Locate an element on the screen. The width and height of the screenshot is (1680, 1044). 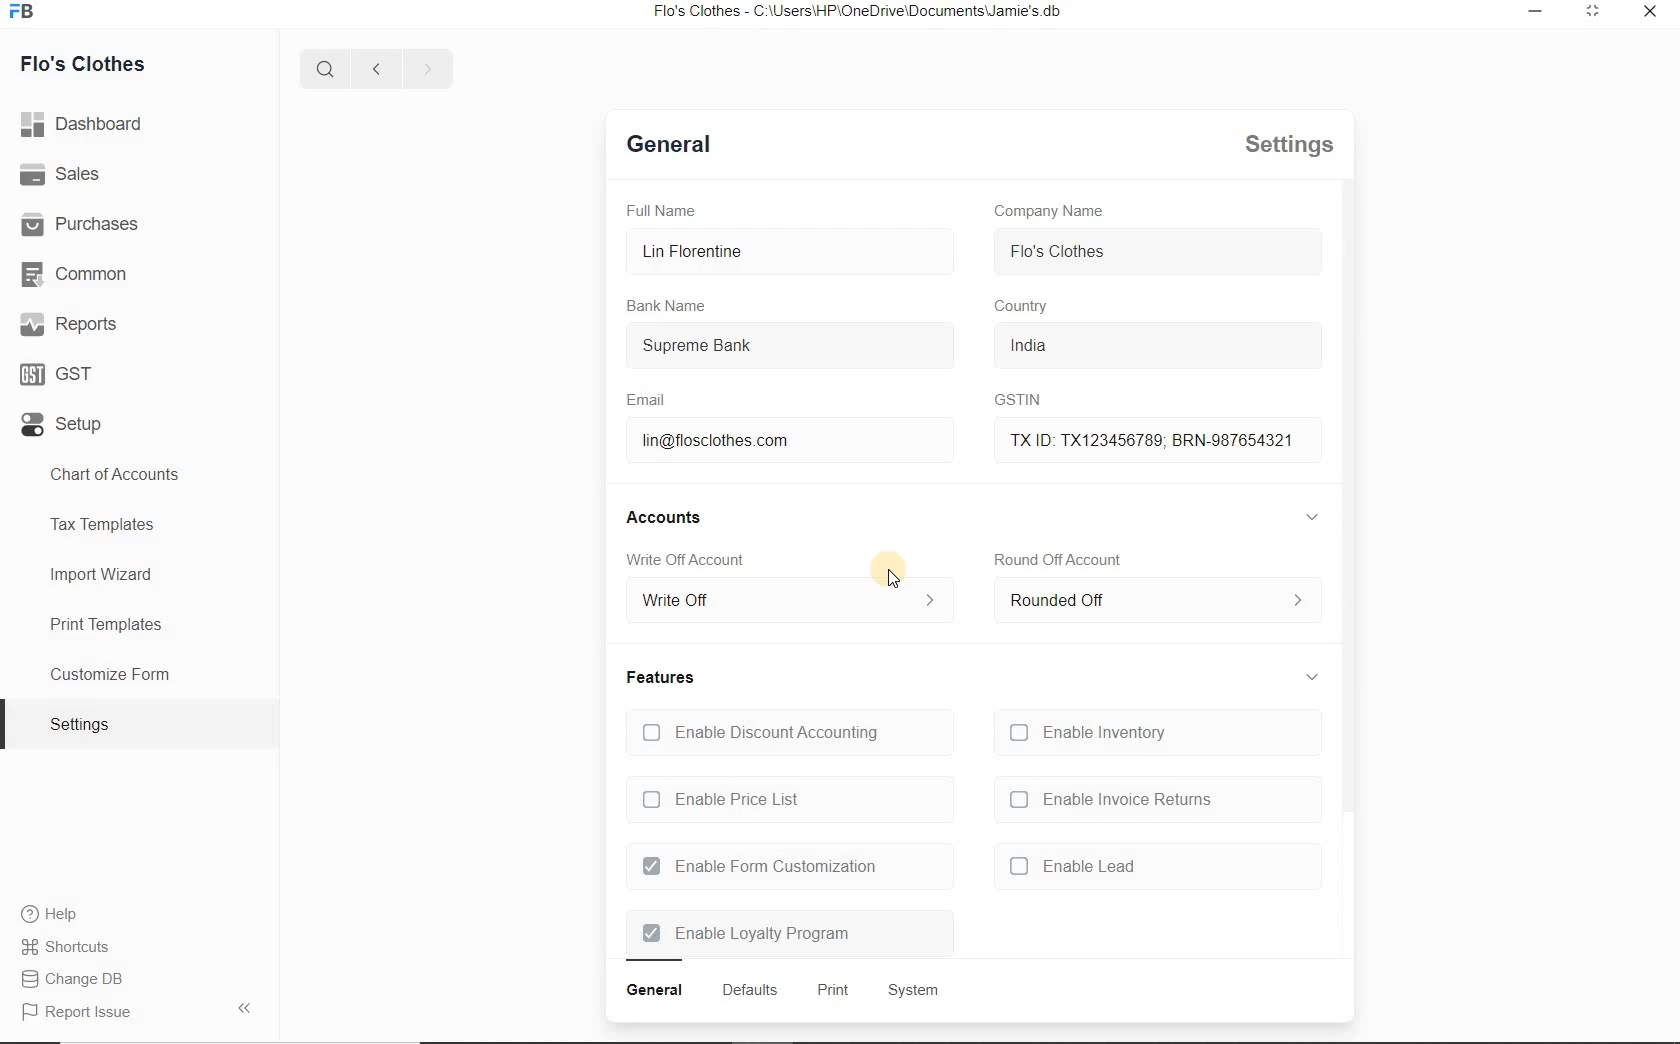
Accounts is located at coordinates (658, 517).